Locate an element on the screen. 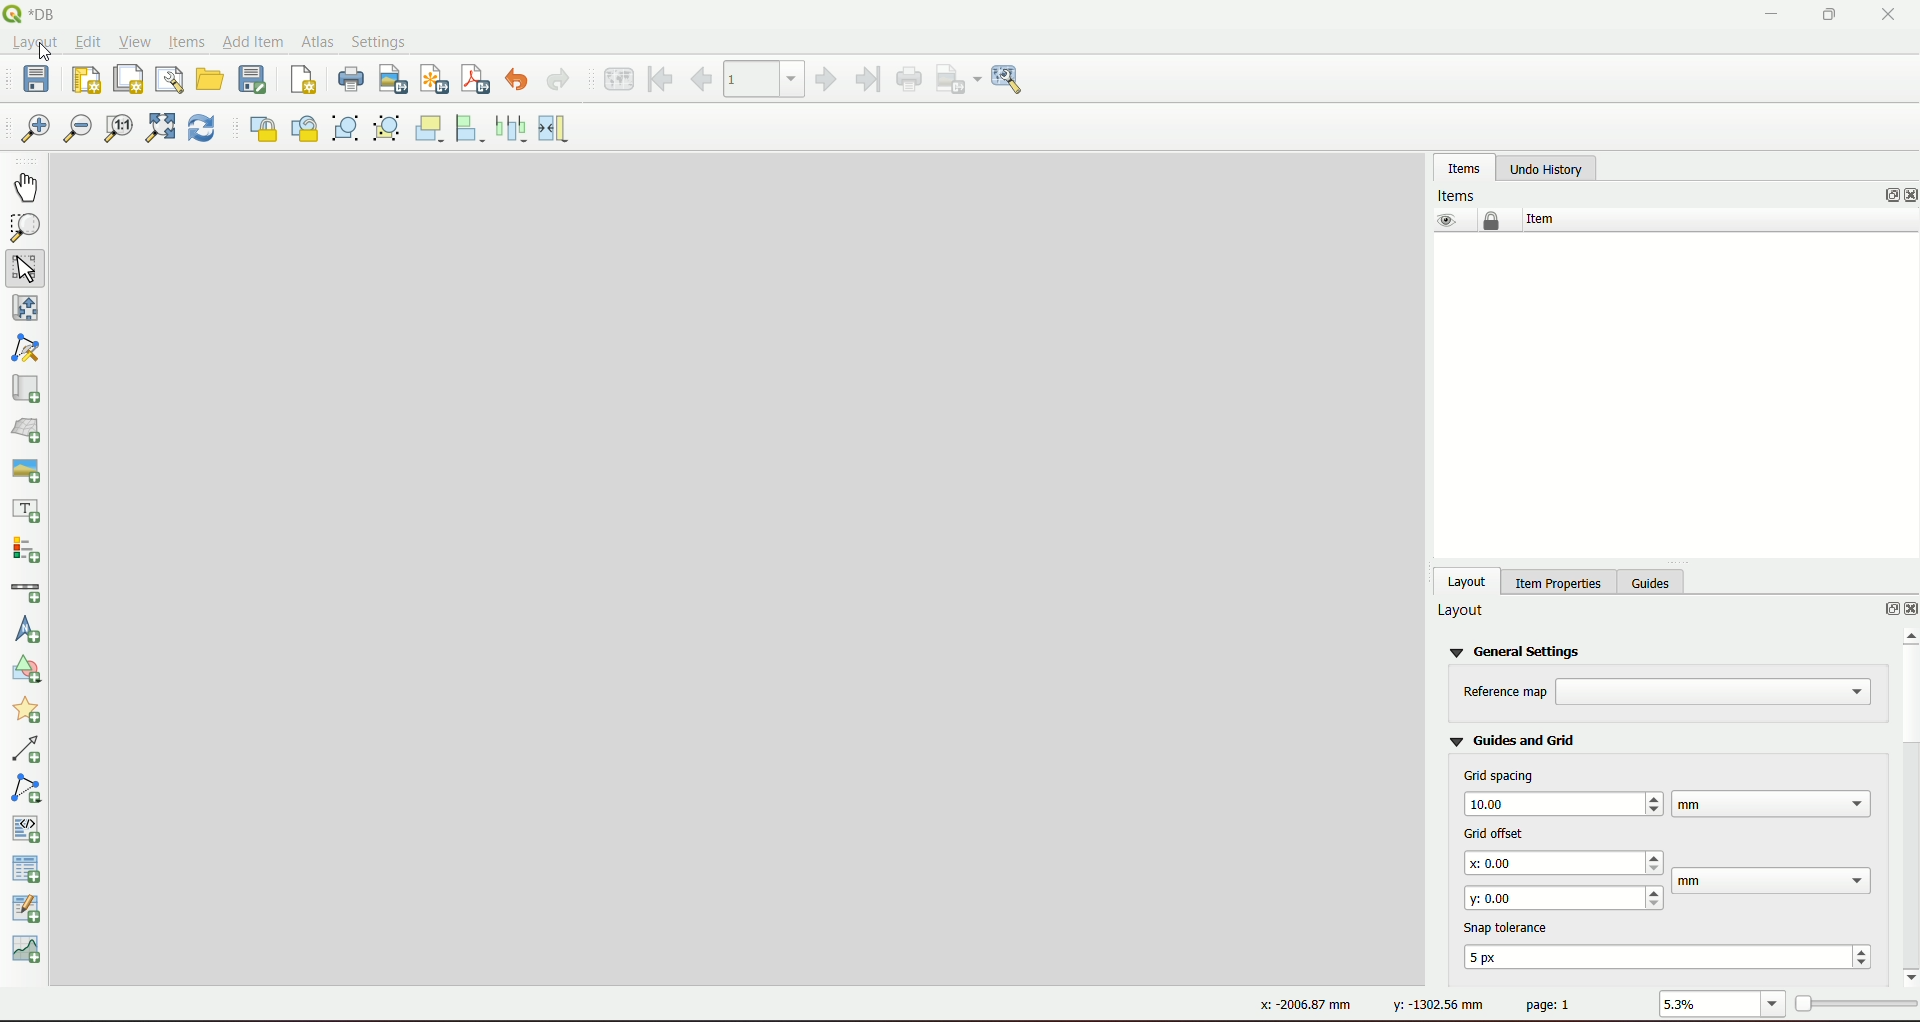  distributes left edges is located at coordinates (514, 127).